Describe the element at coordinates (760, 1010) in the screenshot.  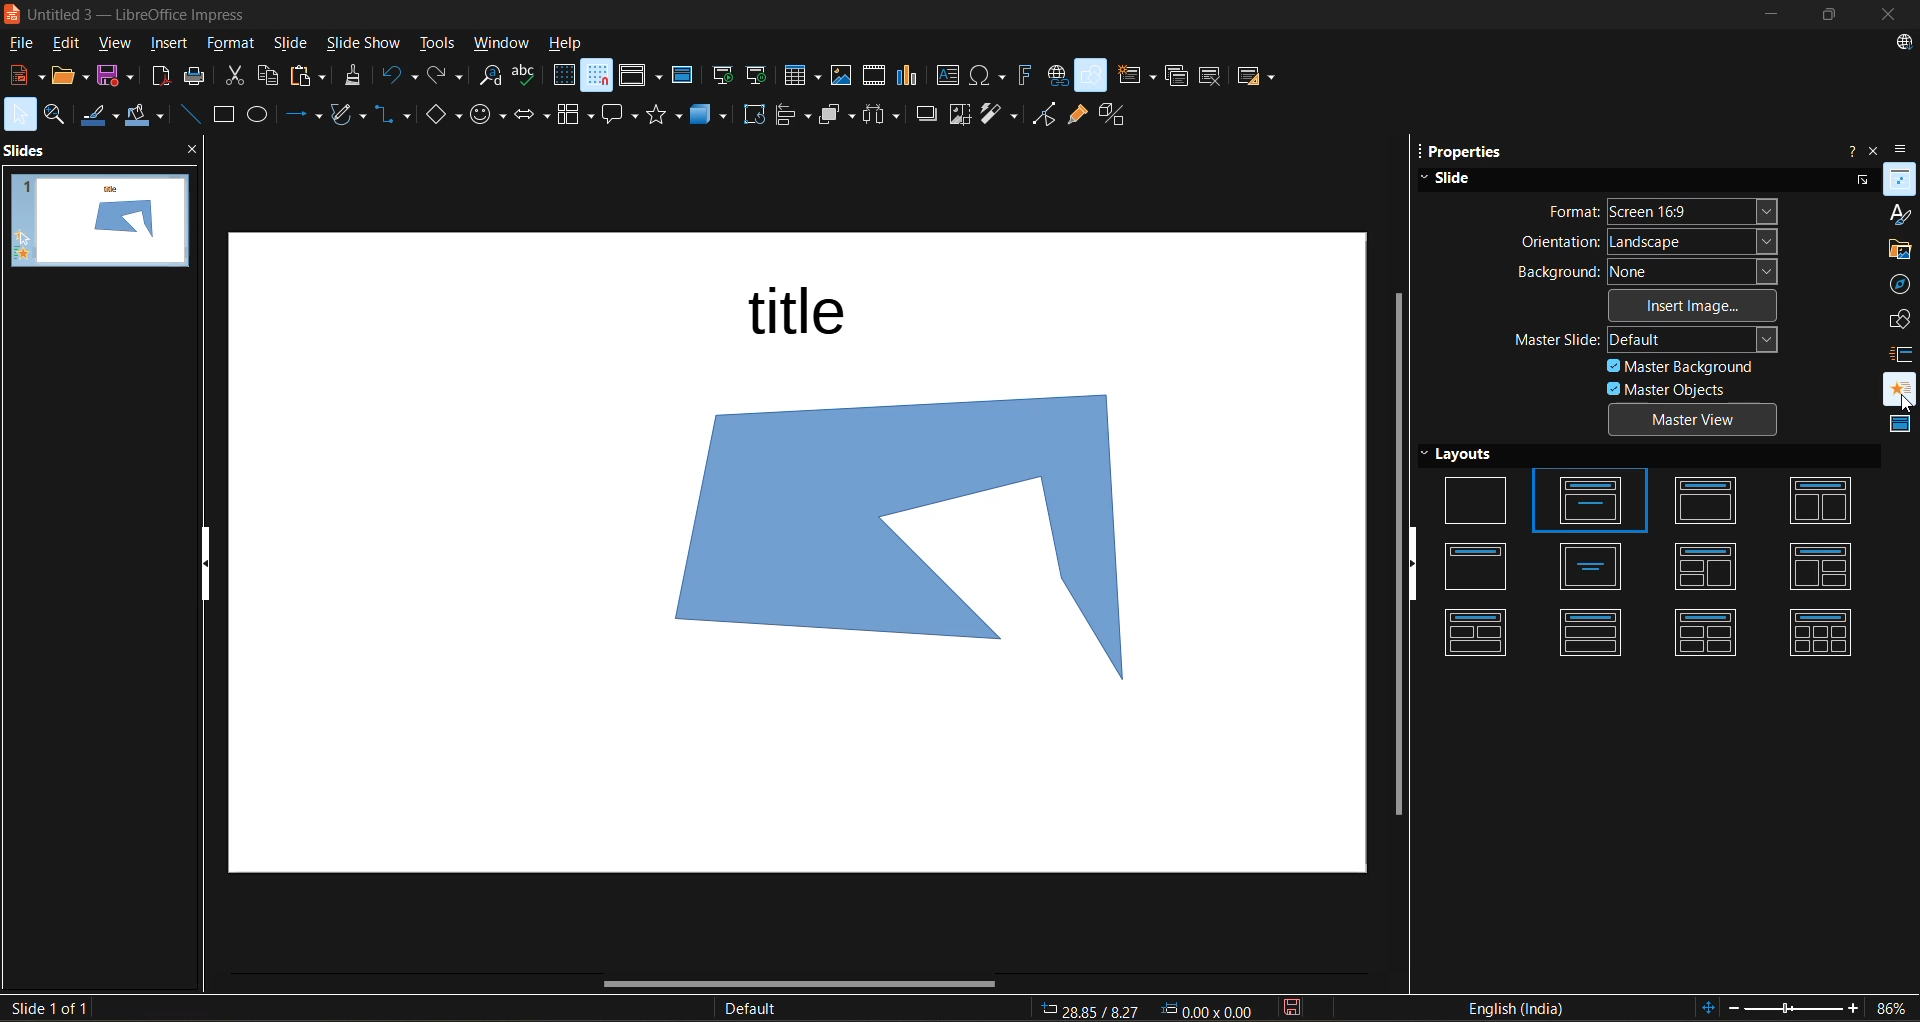
I see `slide master name` at that location.